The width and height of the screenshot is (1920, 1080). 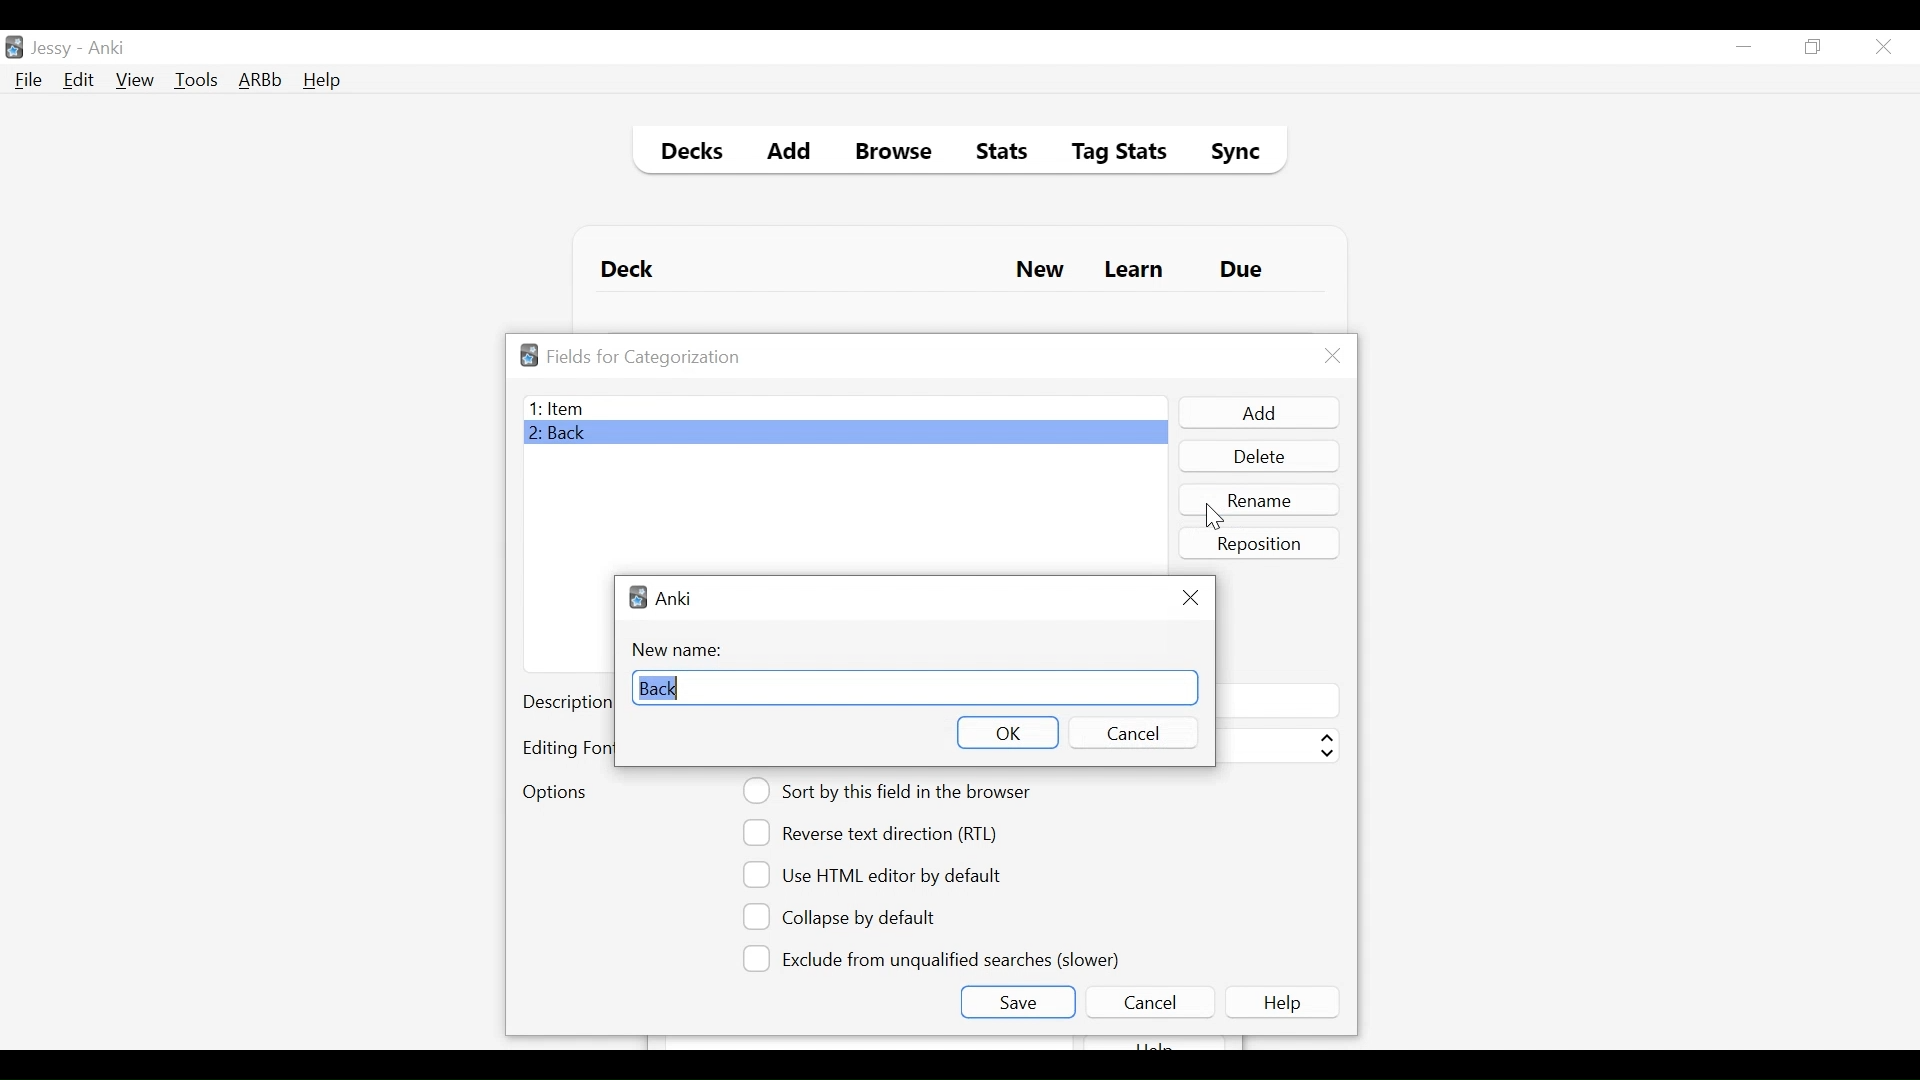 What do you see at coordinates (107, 48) in the screenshot?
I see `Anki` at bounding box center [107, 48].